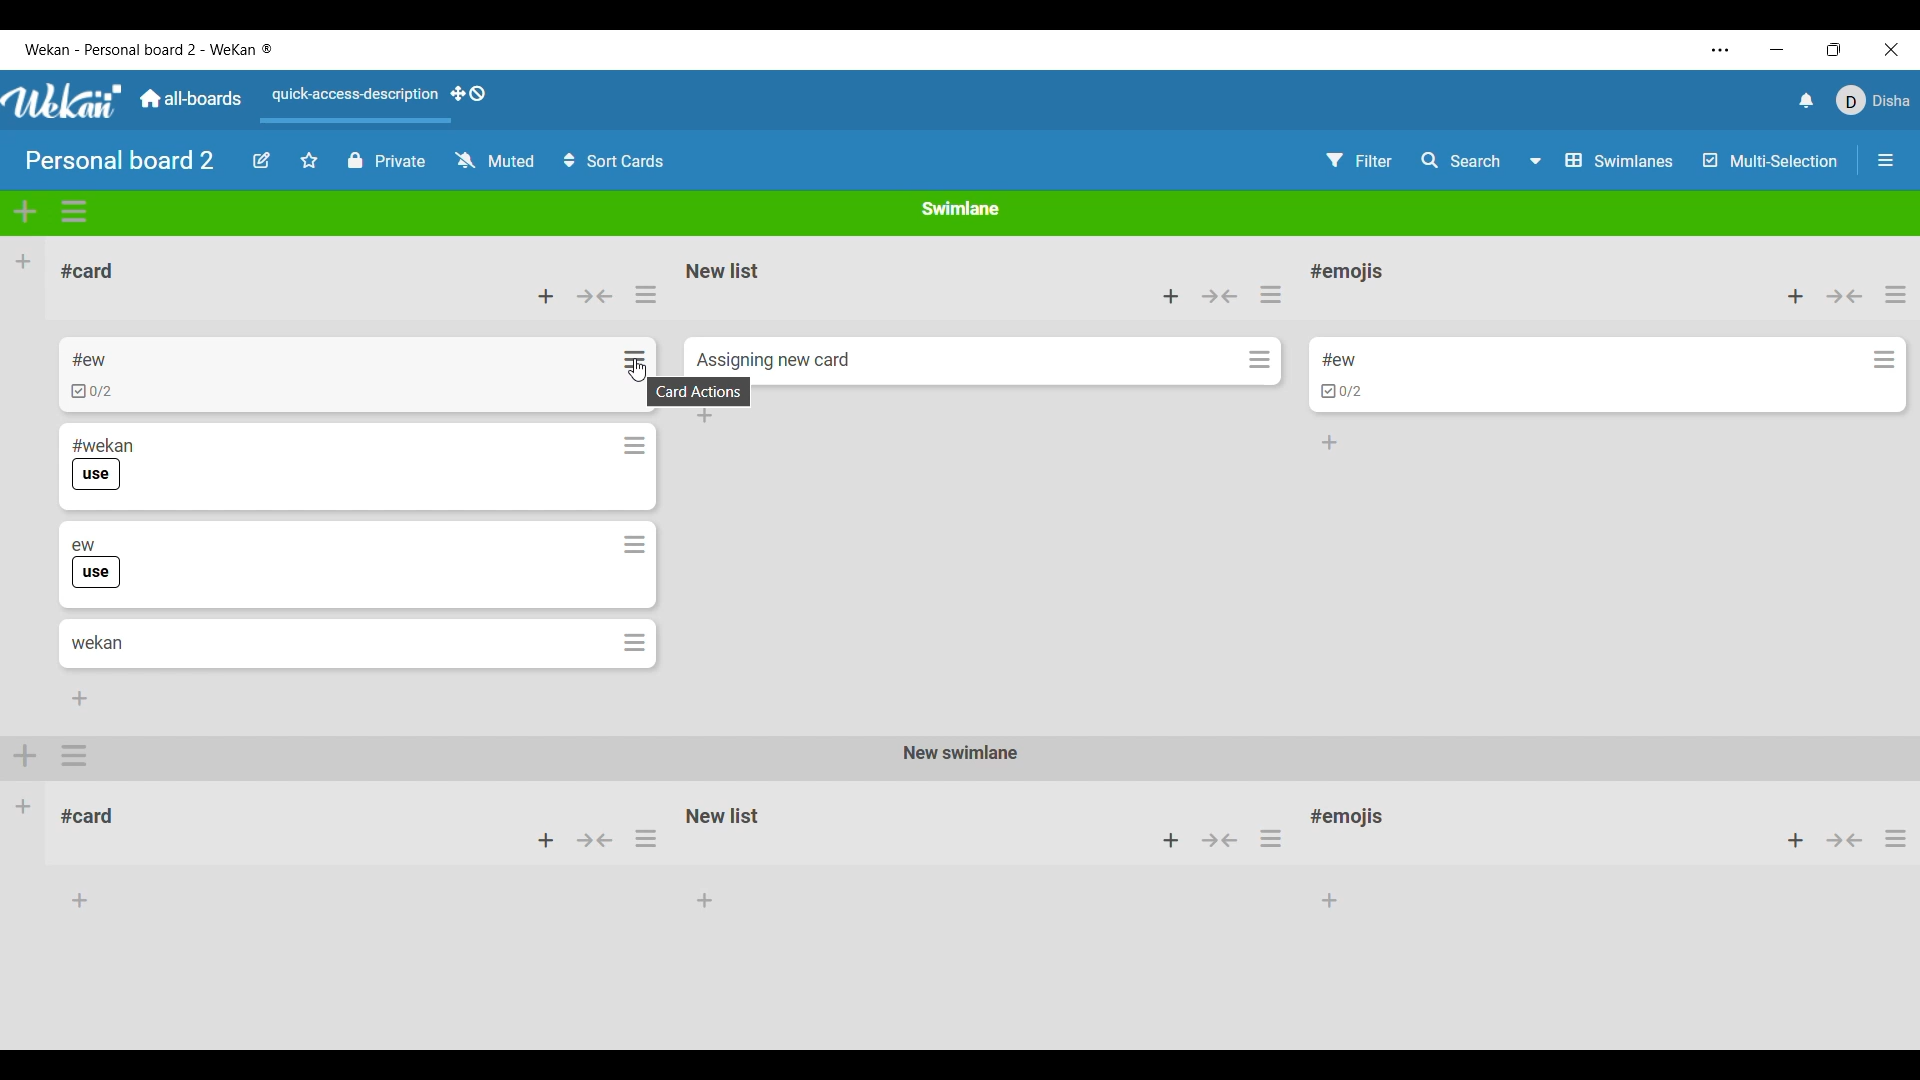 Image resolution: width=1920 pixels, height=1080 pixels. Describe the element at coordinates (1171, 296) in the screenshot. I see `Add card to top of list` at that location.